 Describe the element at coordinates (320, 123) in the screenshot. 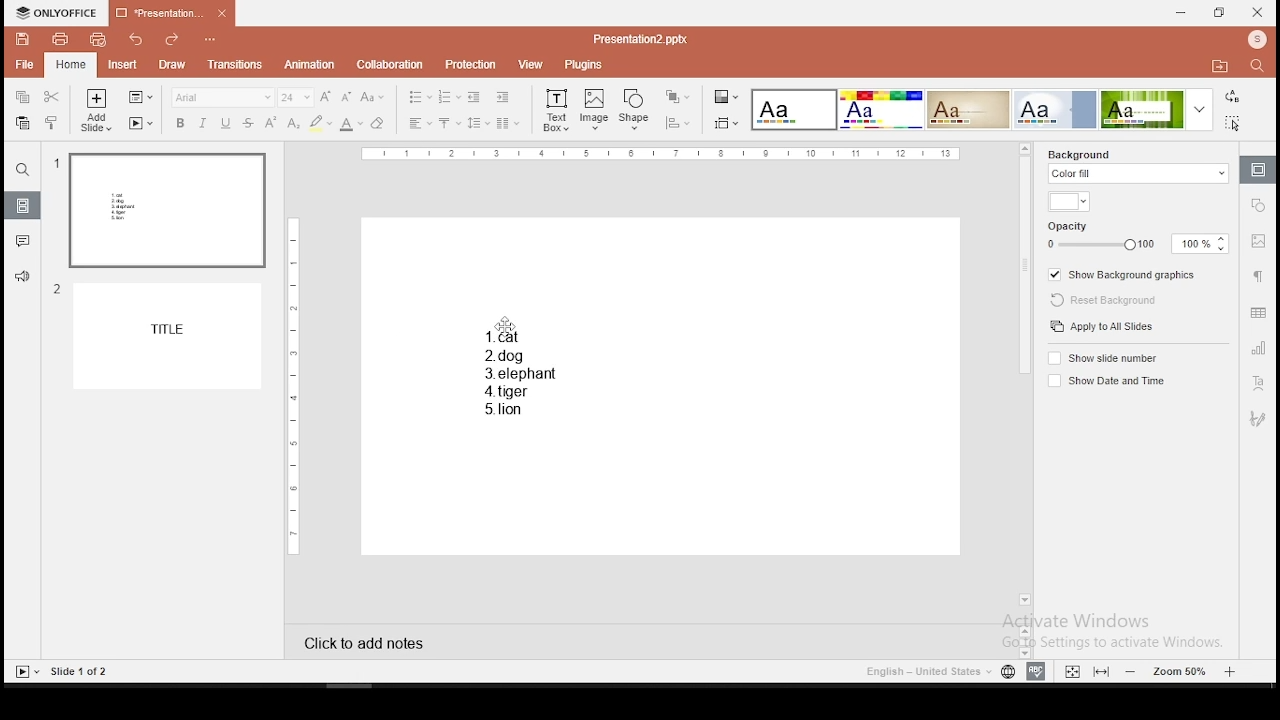

I see `highlight` at that location.